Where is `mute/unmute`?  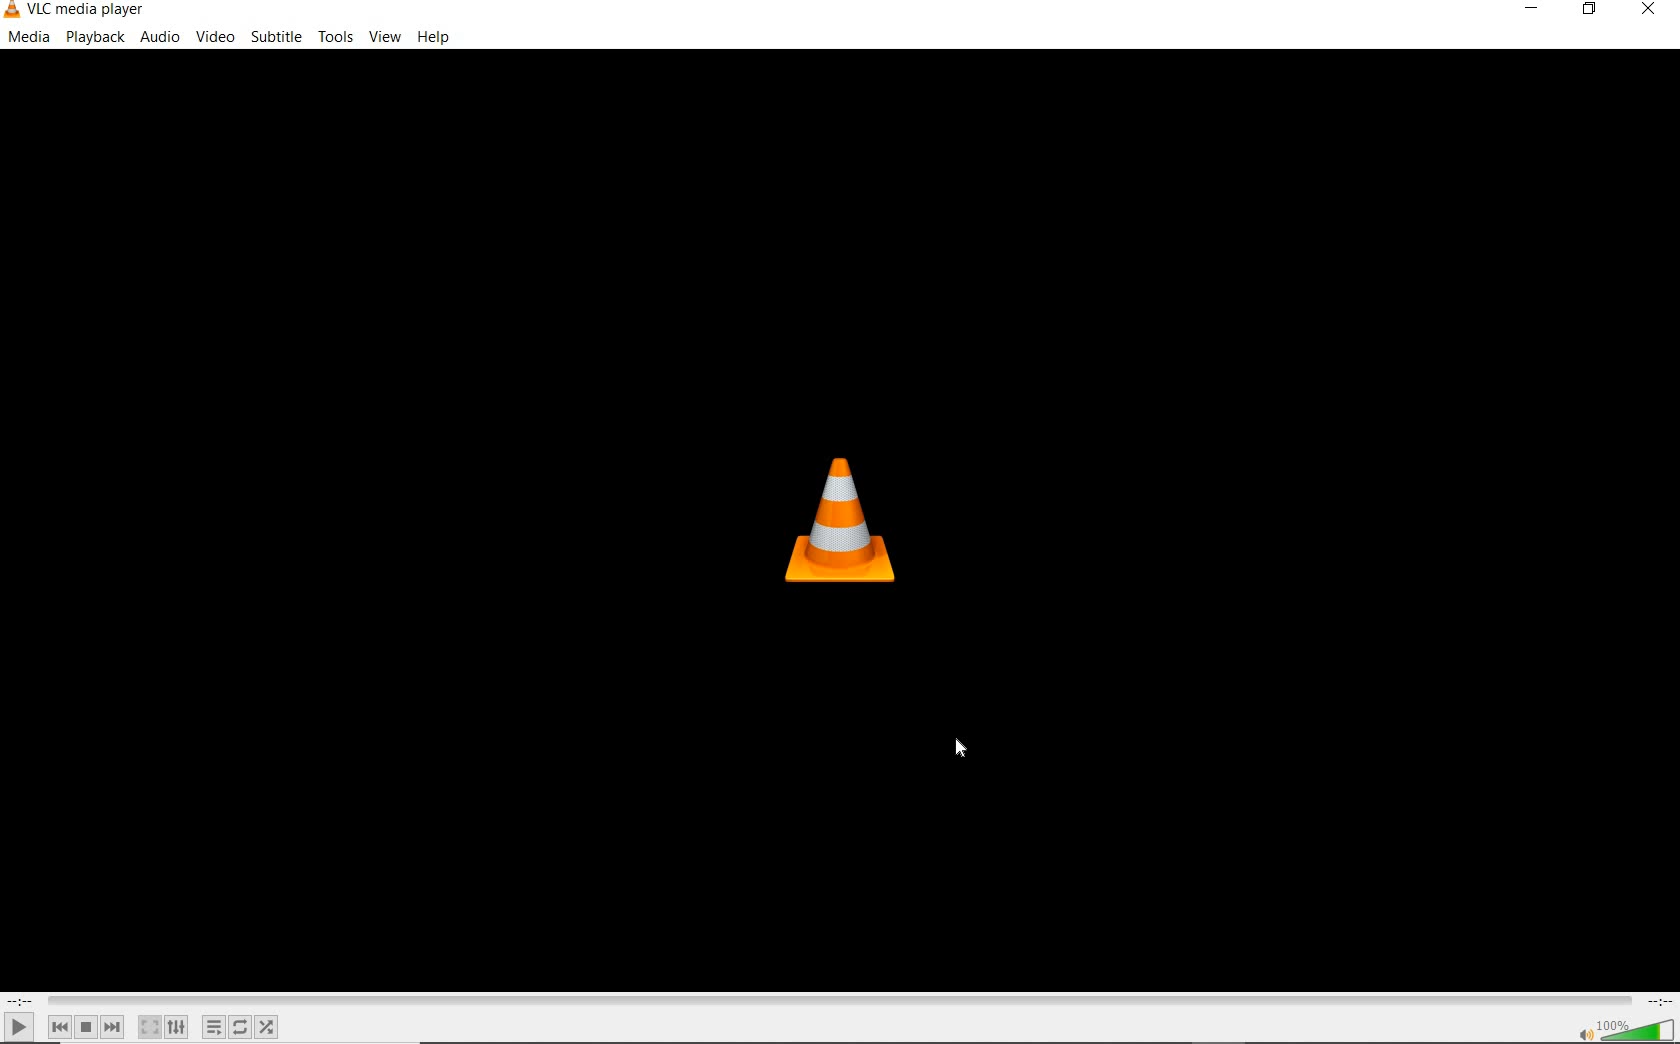 mute/unmute is located at coordinates (1584, 1033).